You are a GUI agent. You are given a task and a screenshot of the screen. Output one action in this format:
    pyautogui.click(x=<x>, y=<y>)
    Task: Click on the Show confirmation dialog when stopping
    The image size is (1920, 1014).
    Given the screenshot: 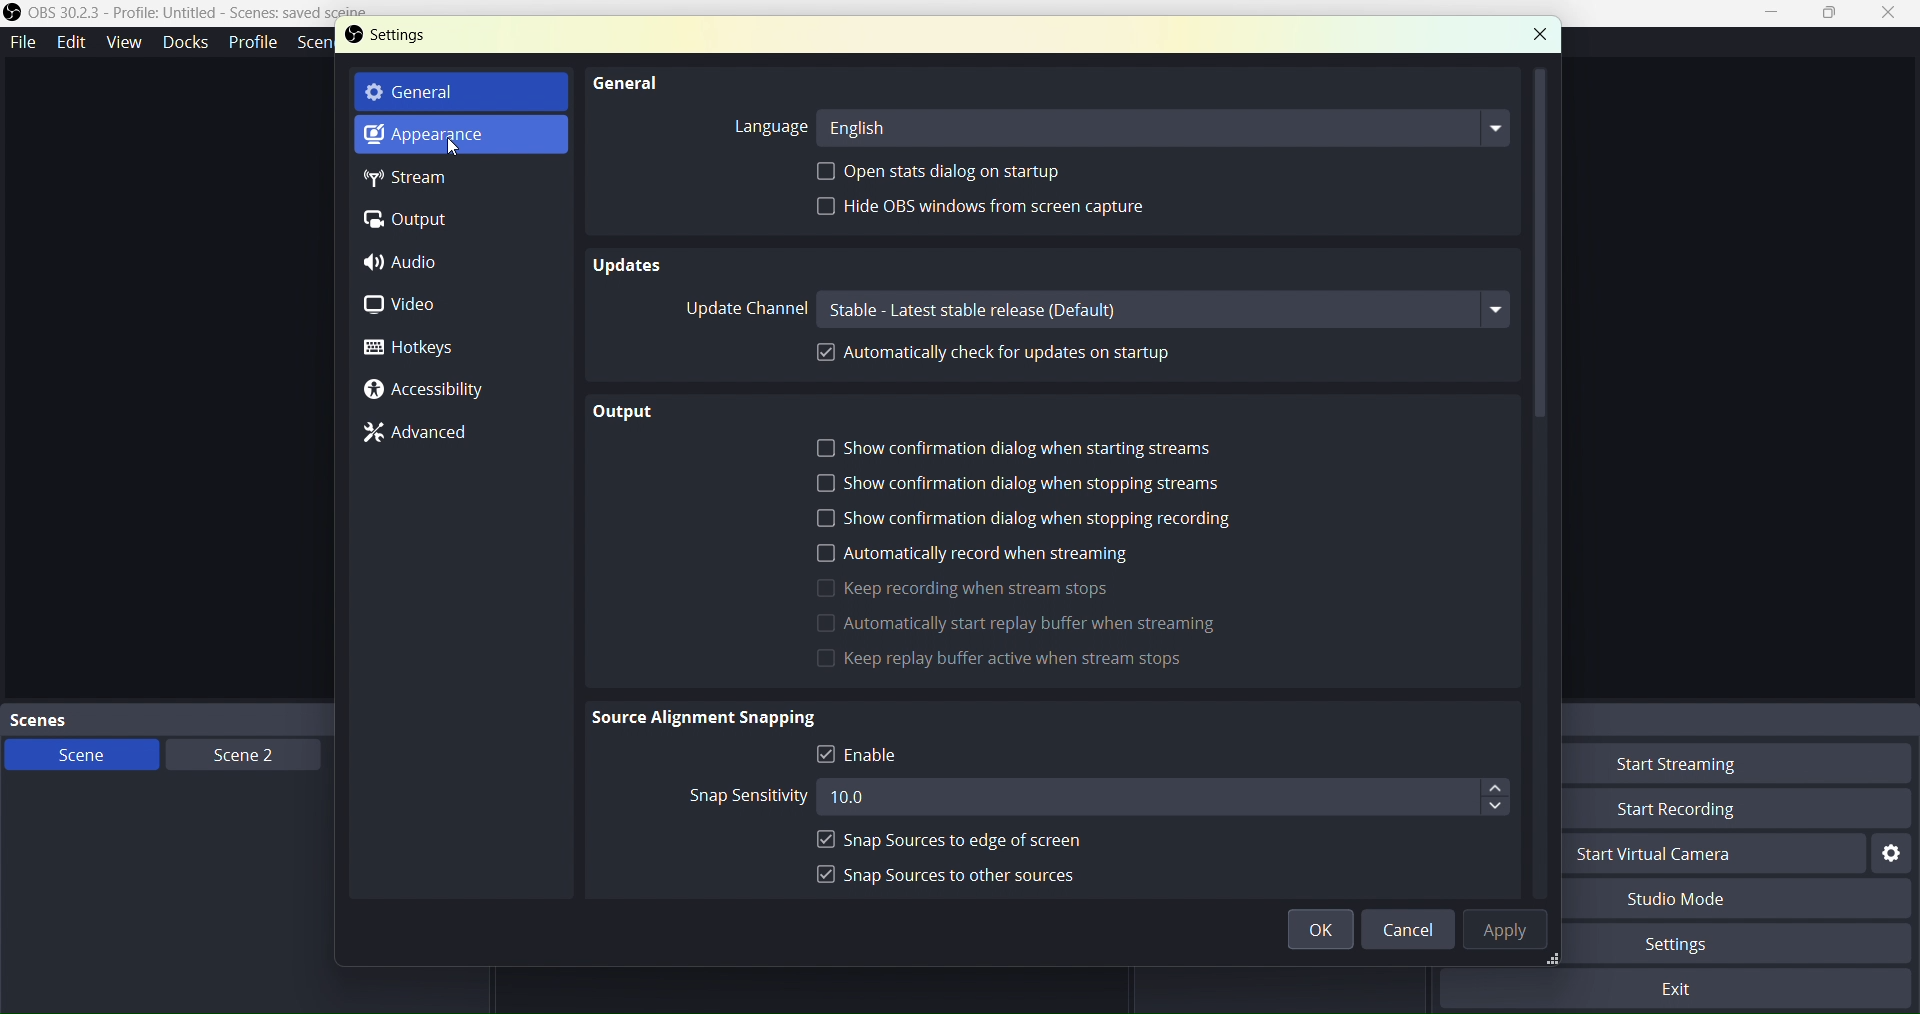 What is the action you would take?
    pyautogui.click(x=1014, y=481)
    